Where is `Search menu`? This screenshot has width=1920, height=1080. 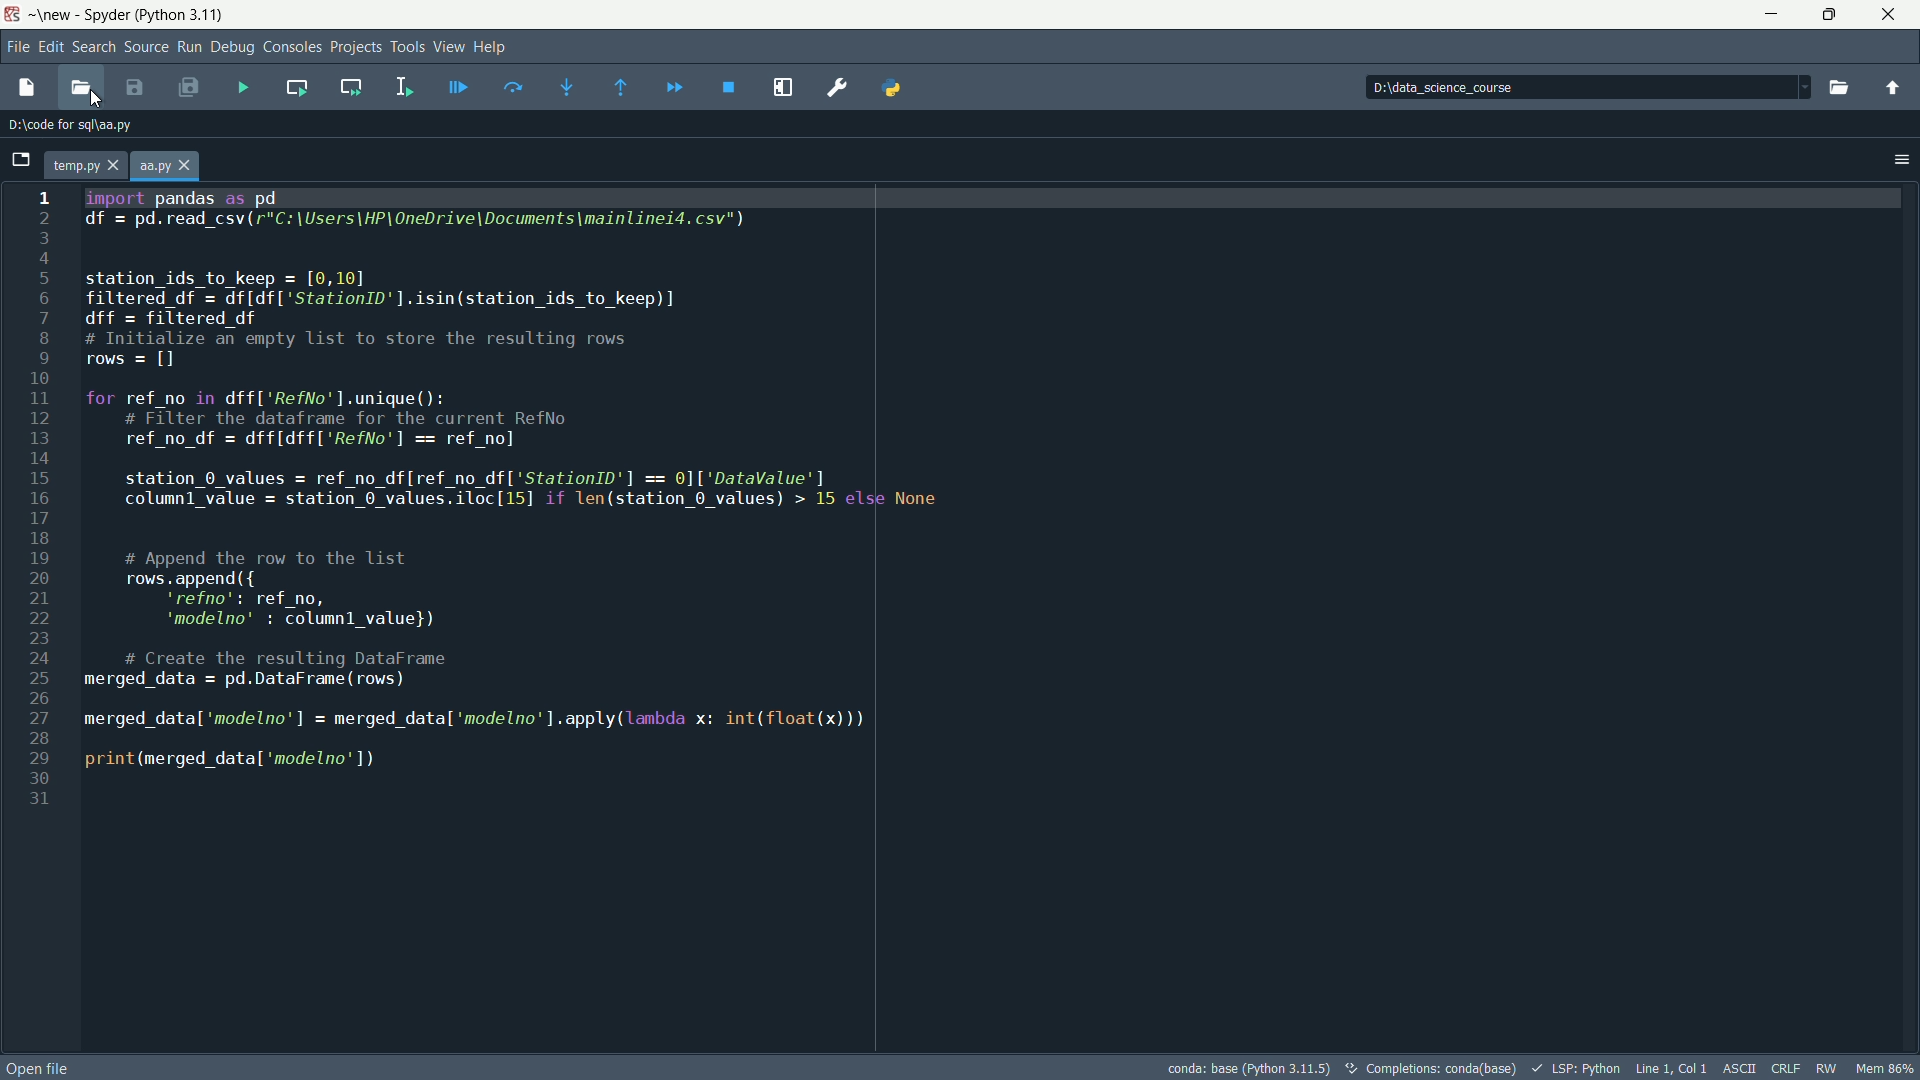
Search menu is located at coordinates (94, 47).